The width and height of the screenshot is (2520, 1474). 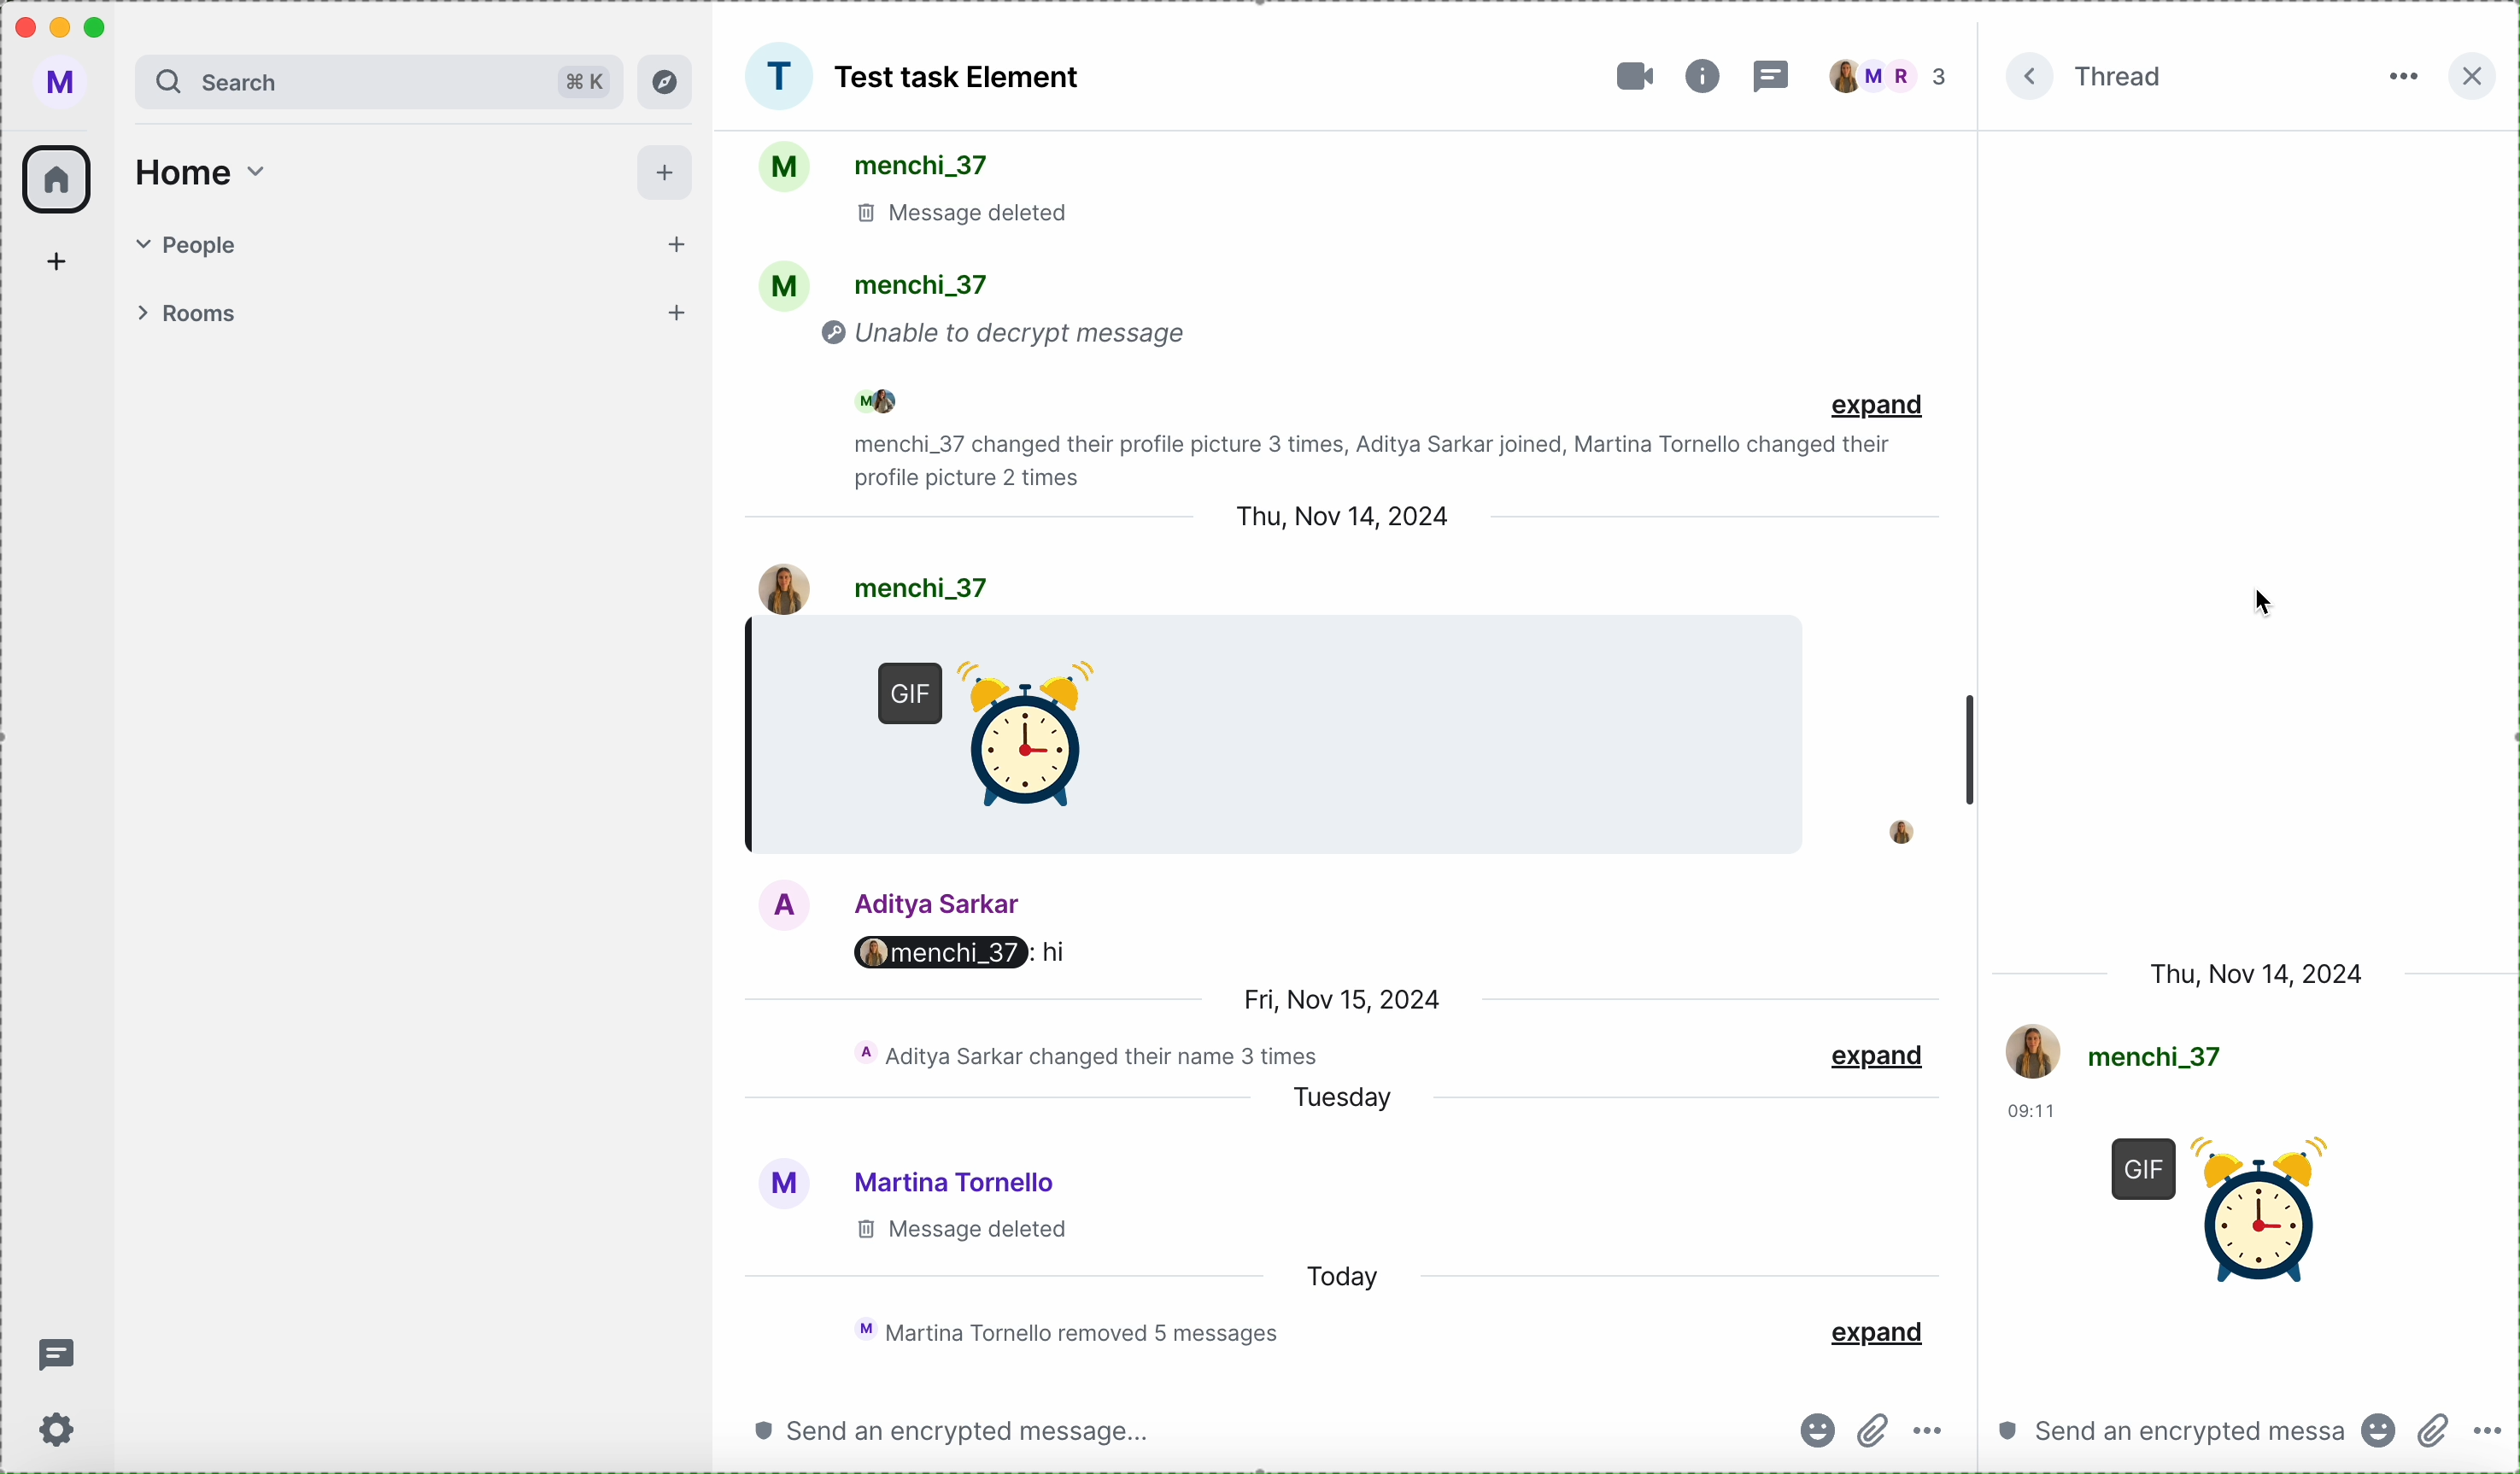 I want to click on threads, so click(x=57, y=1358).